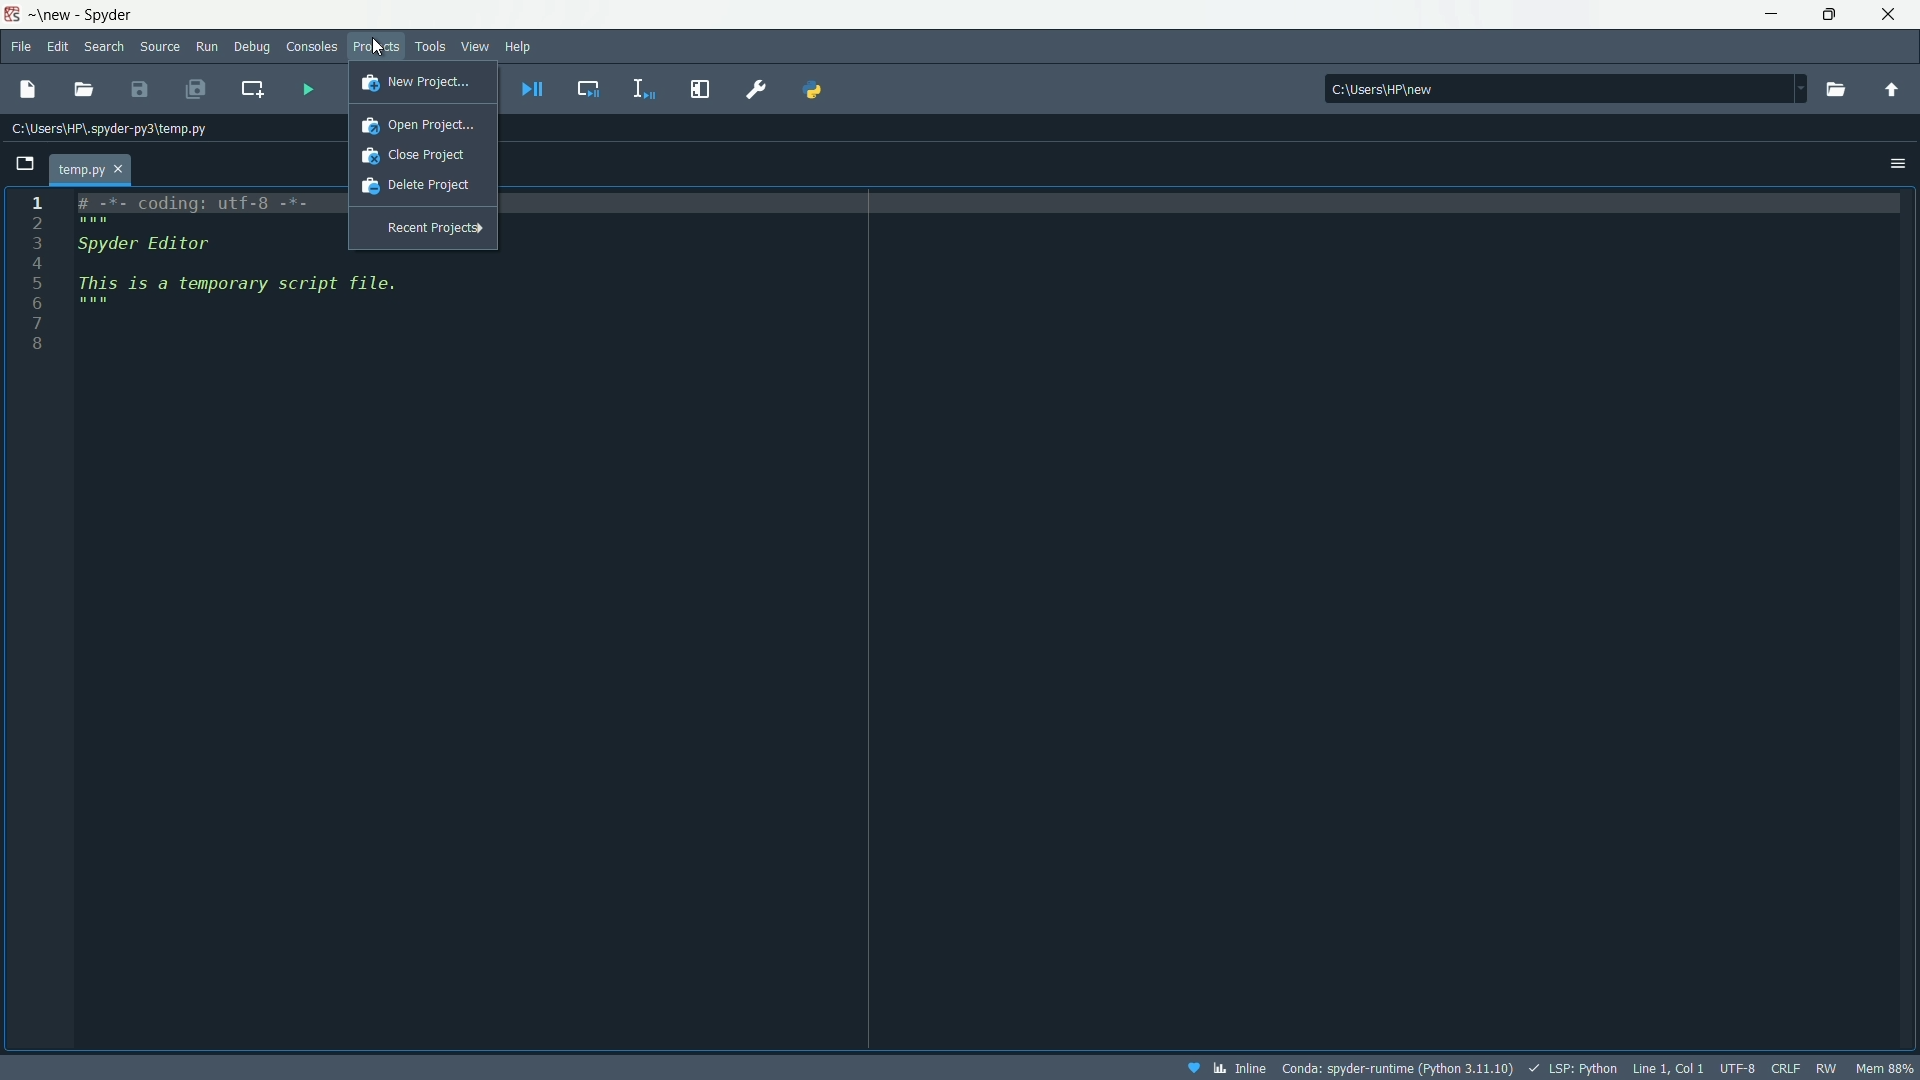  What do you see at coordinates (1890, 17) in the screenshot?
I see `Close` at bounding box center [1890, 17].